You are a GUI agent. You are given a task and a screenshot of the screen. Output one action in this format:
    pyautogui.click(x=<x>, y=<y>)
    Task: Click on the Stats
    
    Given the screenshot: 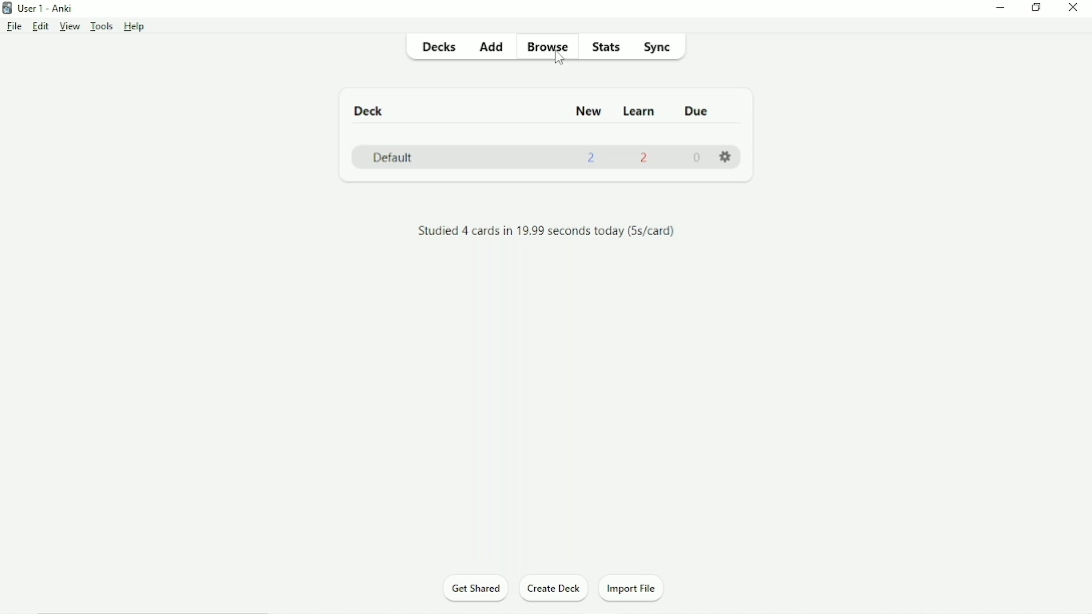 What is the action you would take?
    pyautogui.click(x=607, y=47)
    